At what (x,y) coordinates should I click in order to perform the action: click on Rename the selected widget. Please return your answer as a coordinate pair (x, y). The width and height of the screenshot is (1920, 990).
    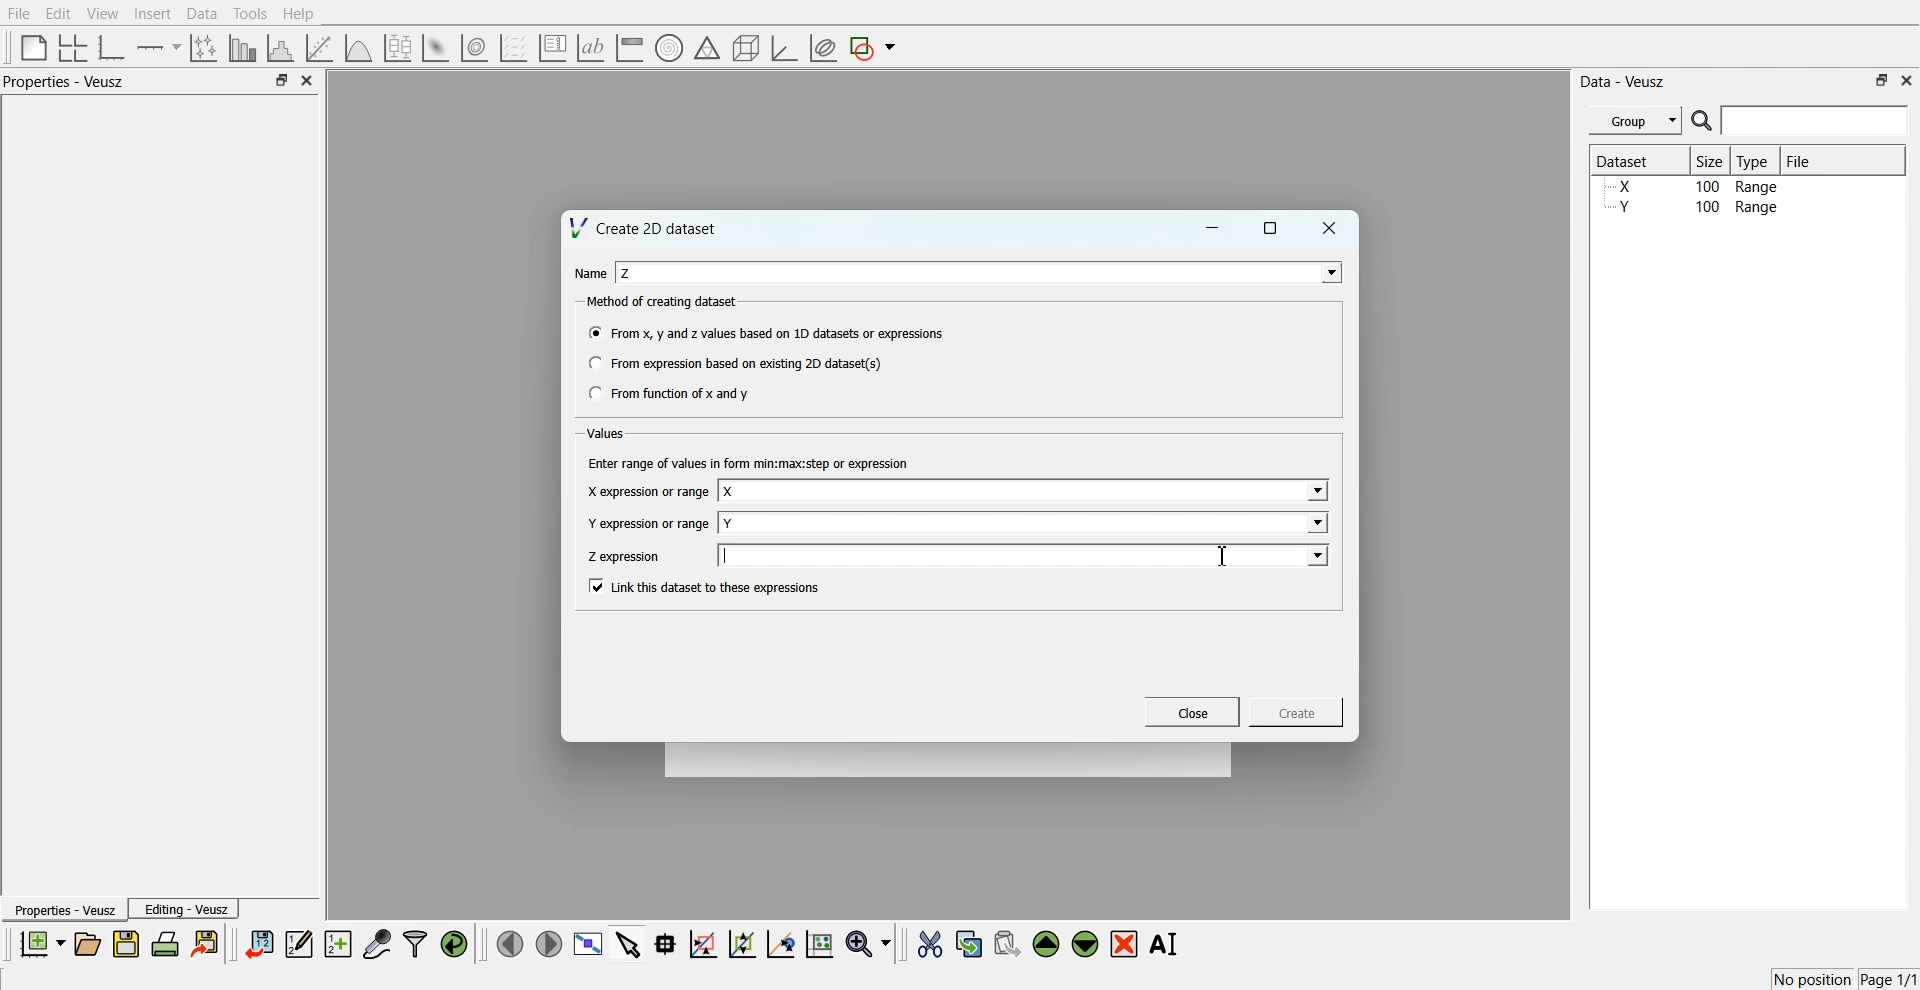
    Looking at the image, I should click on (1166, 944).